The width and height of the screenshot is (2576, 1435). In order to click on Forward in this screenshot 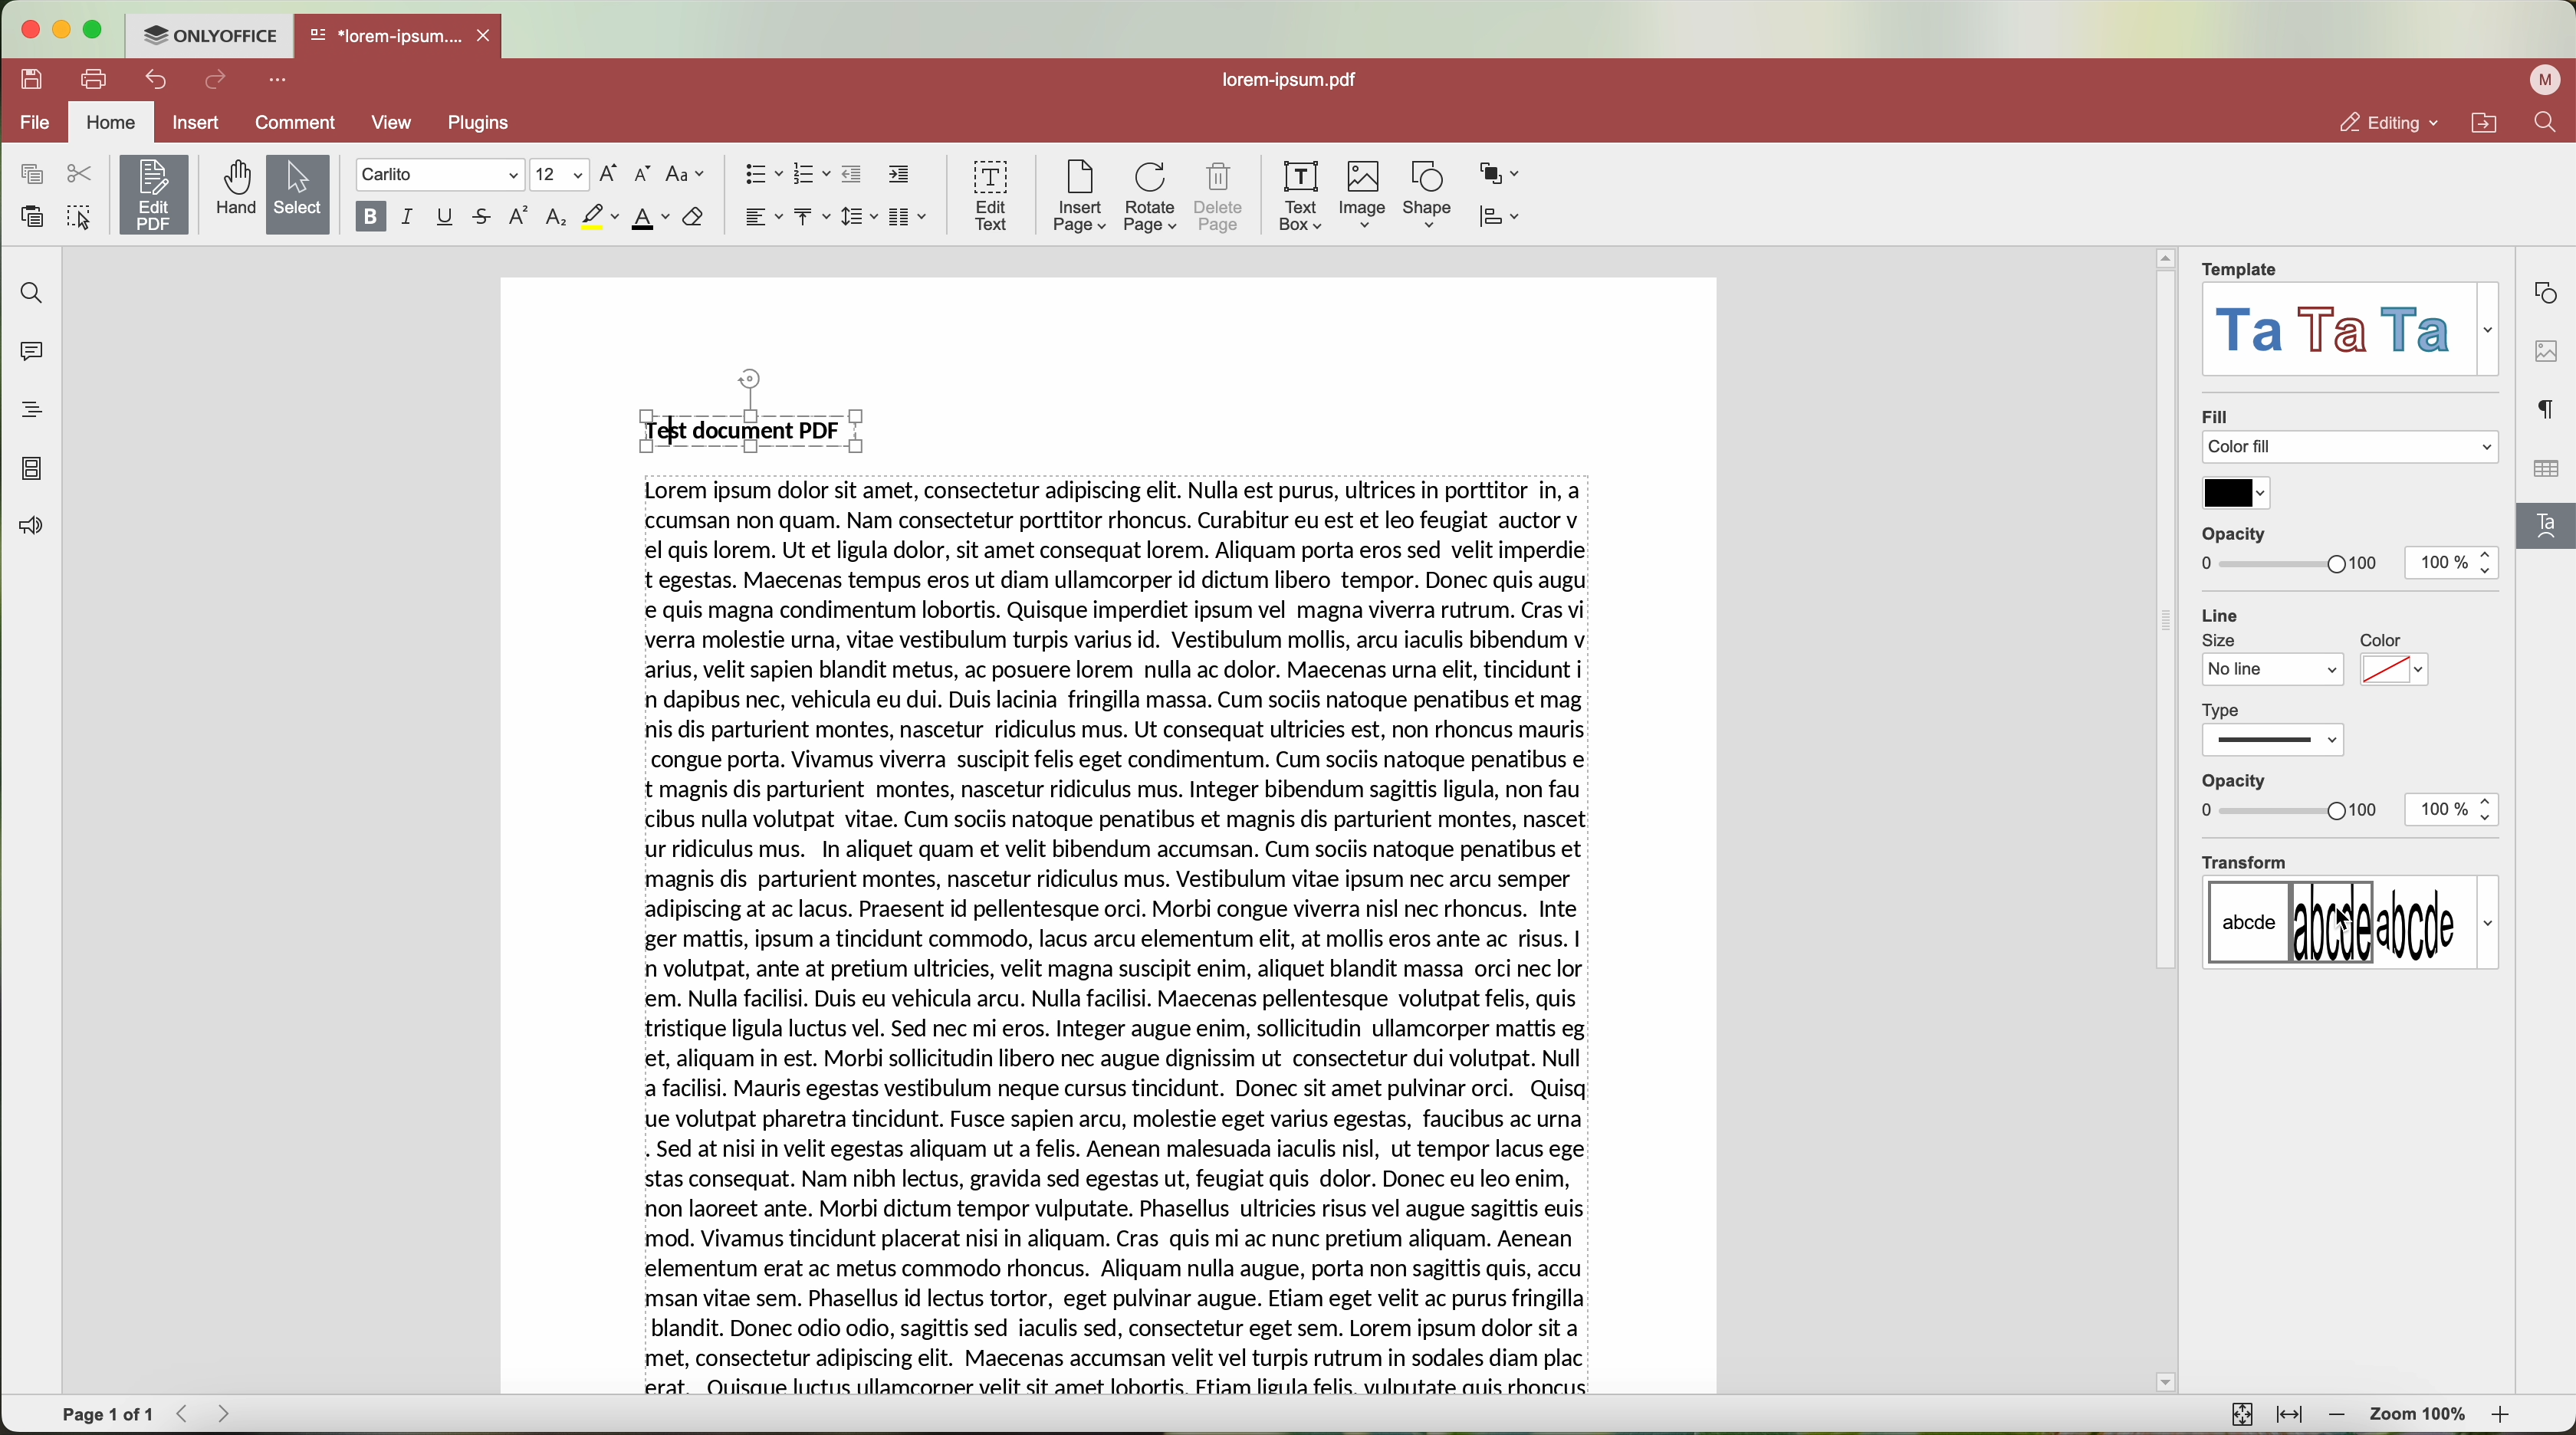, I will do `click(230, 1414)`.